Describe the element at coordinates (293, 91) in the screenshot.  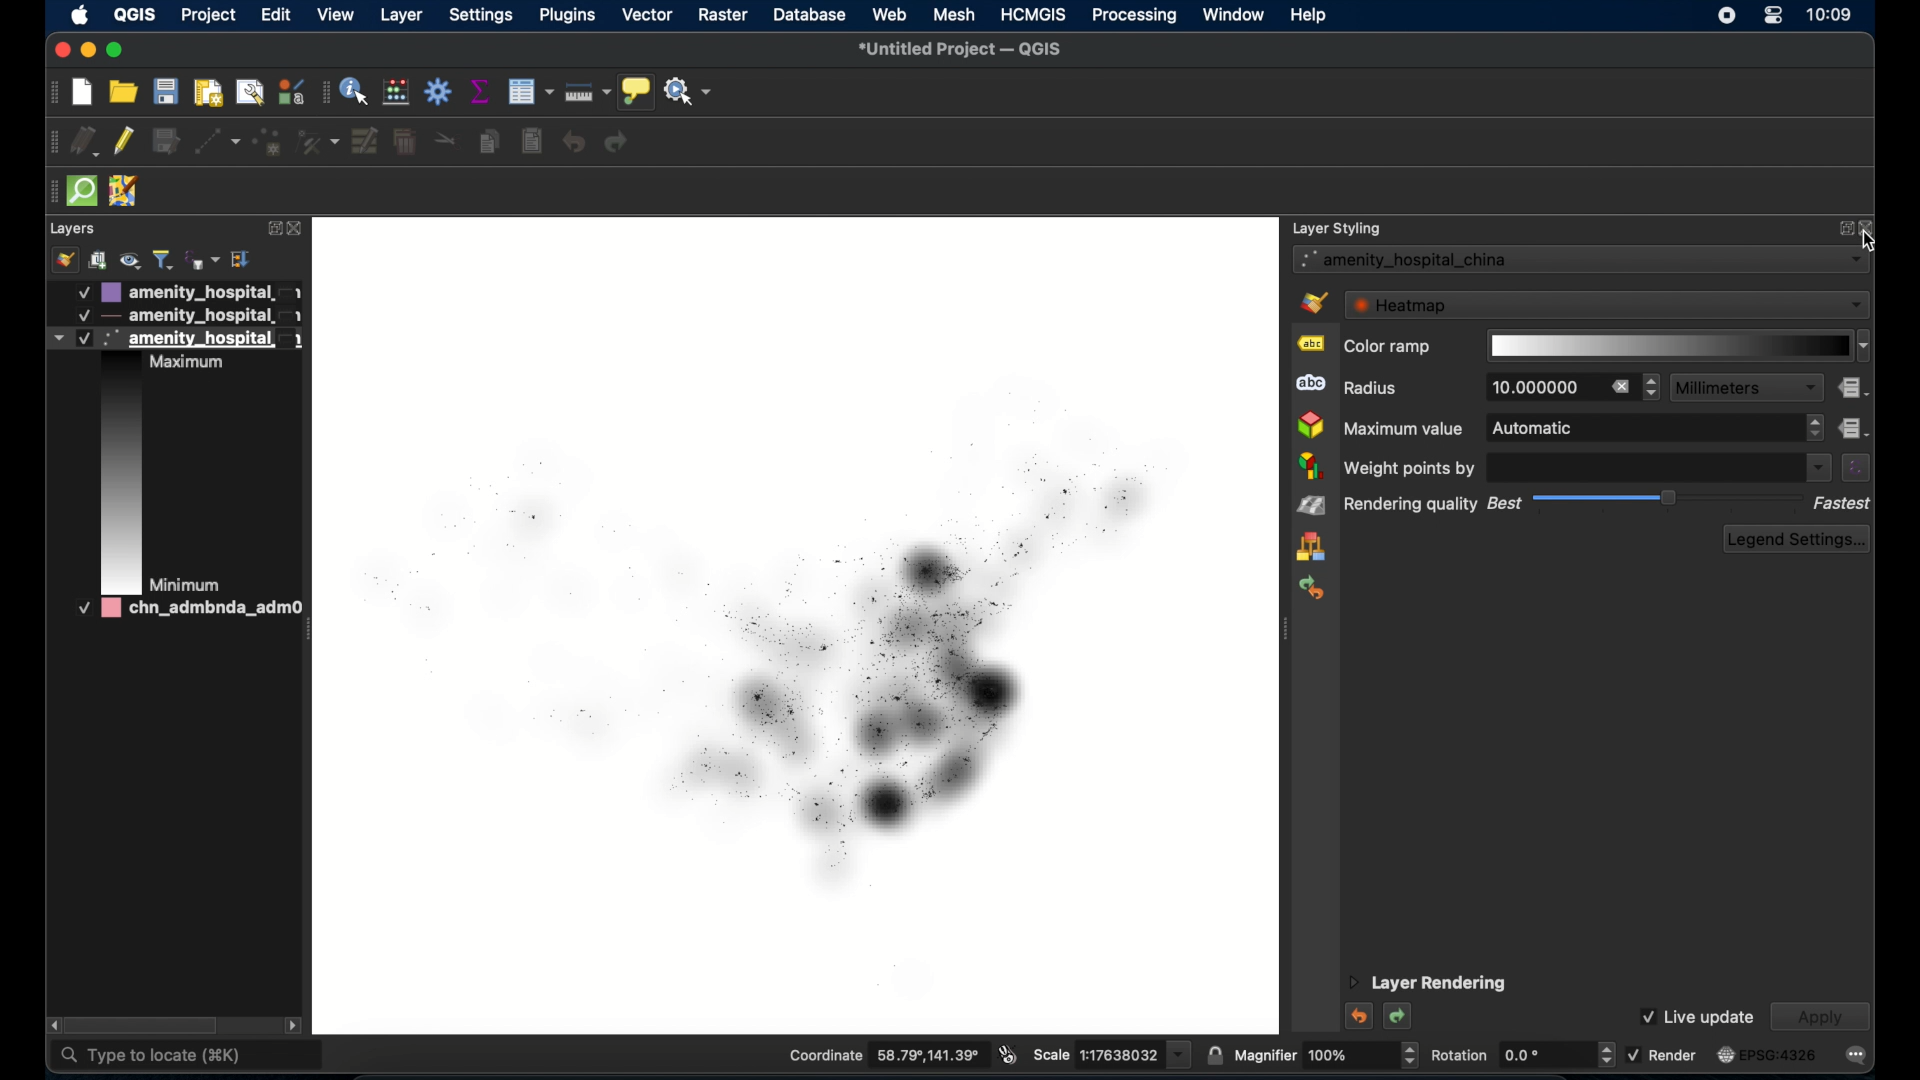
I see `style manager` at that location.